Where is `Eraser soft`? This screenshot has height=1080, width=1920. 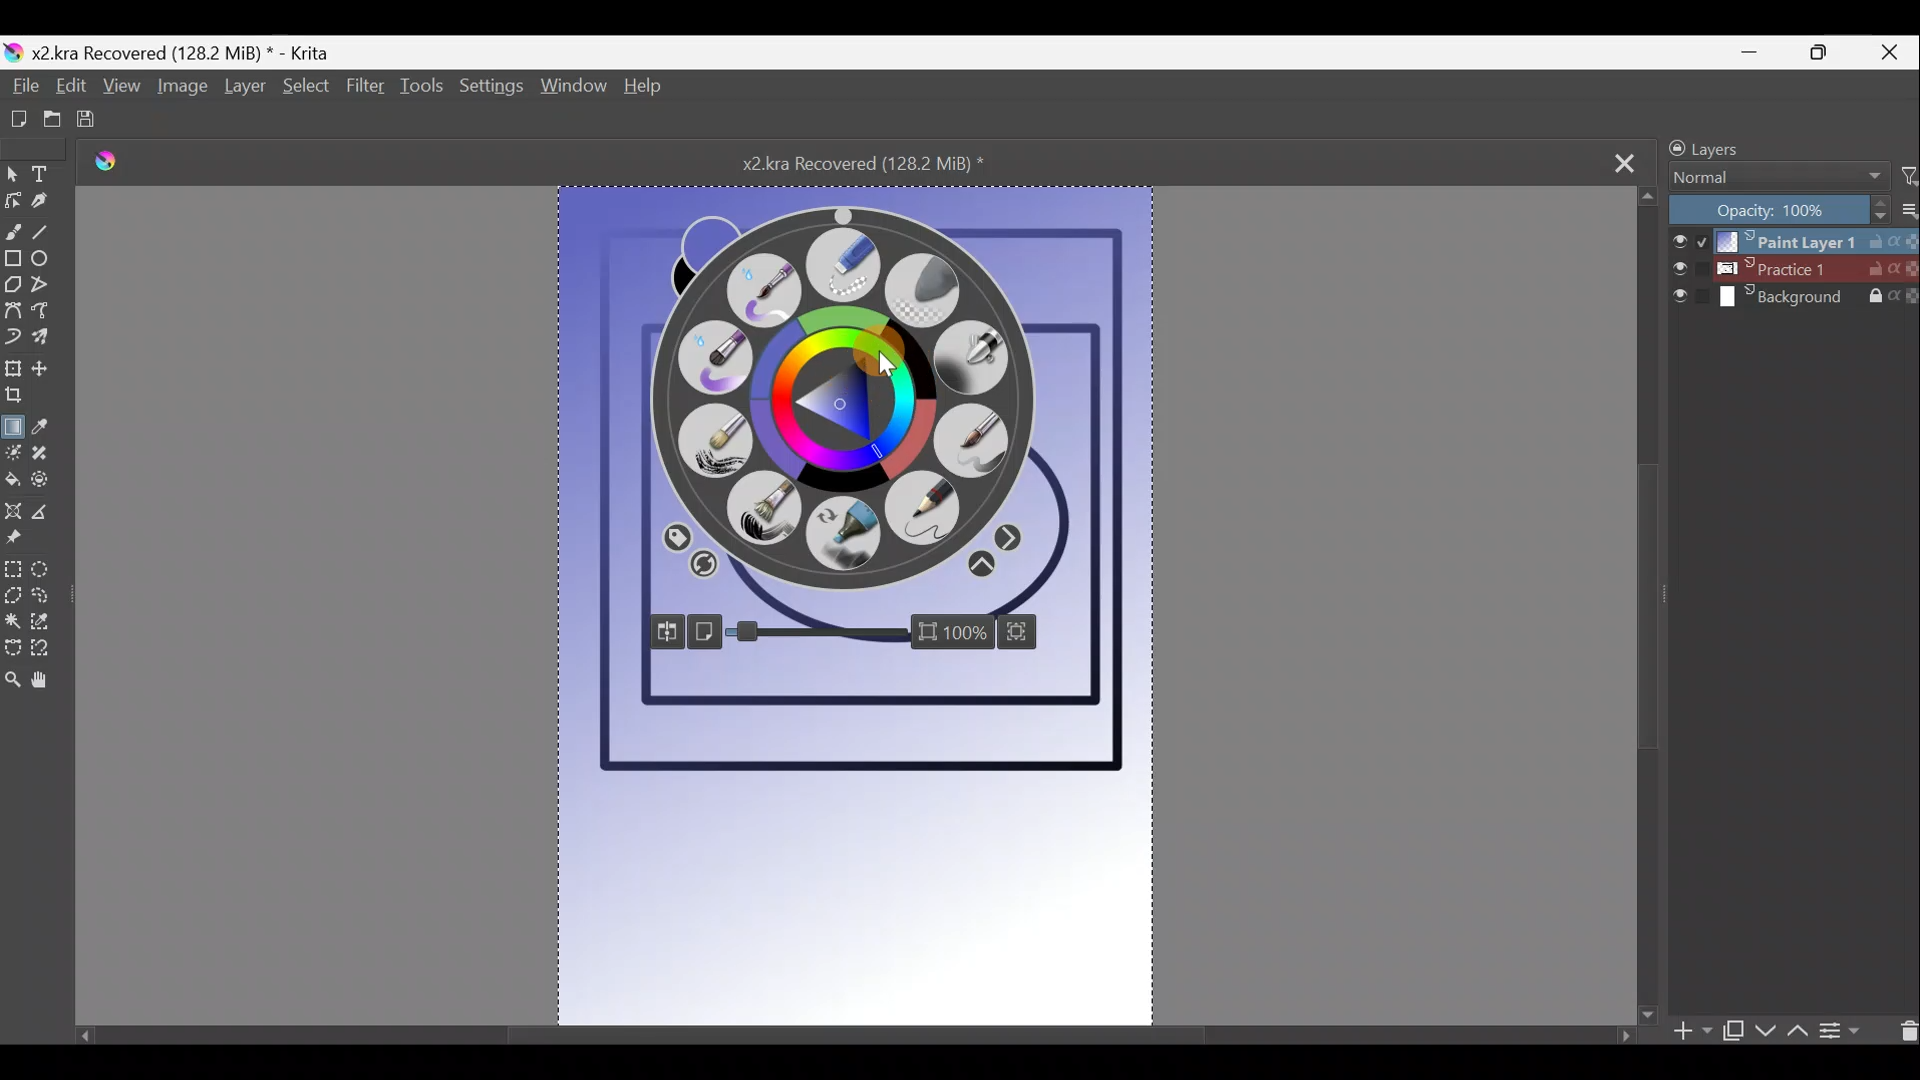
Eraser soft is located at coordinates (932, 288).